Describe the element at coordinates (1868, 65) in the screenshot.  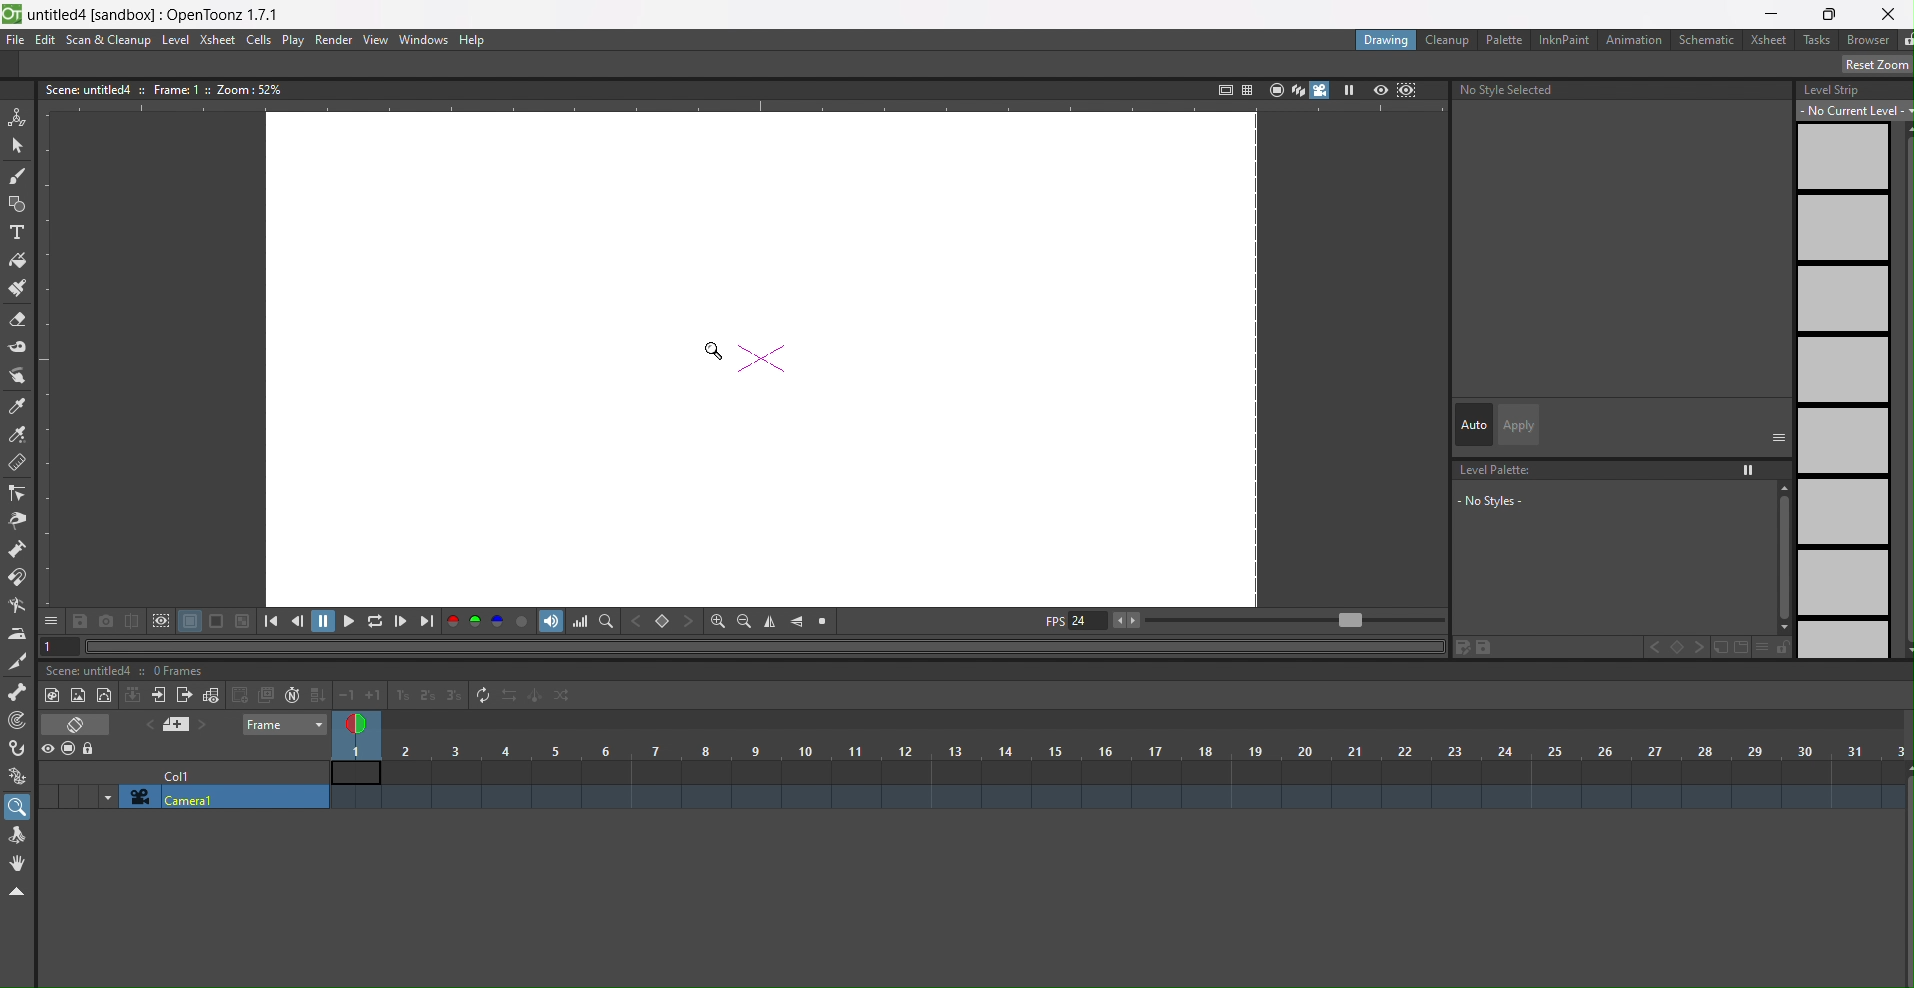
I see `reset position` at that location.